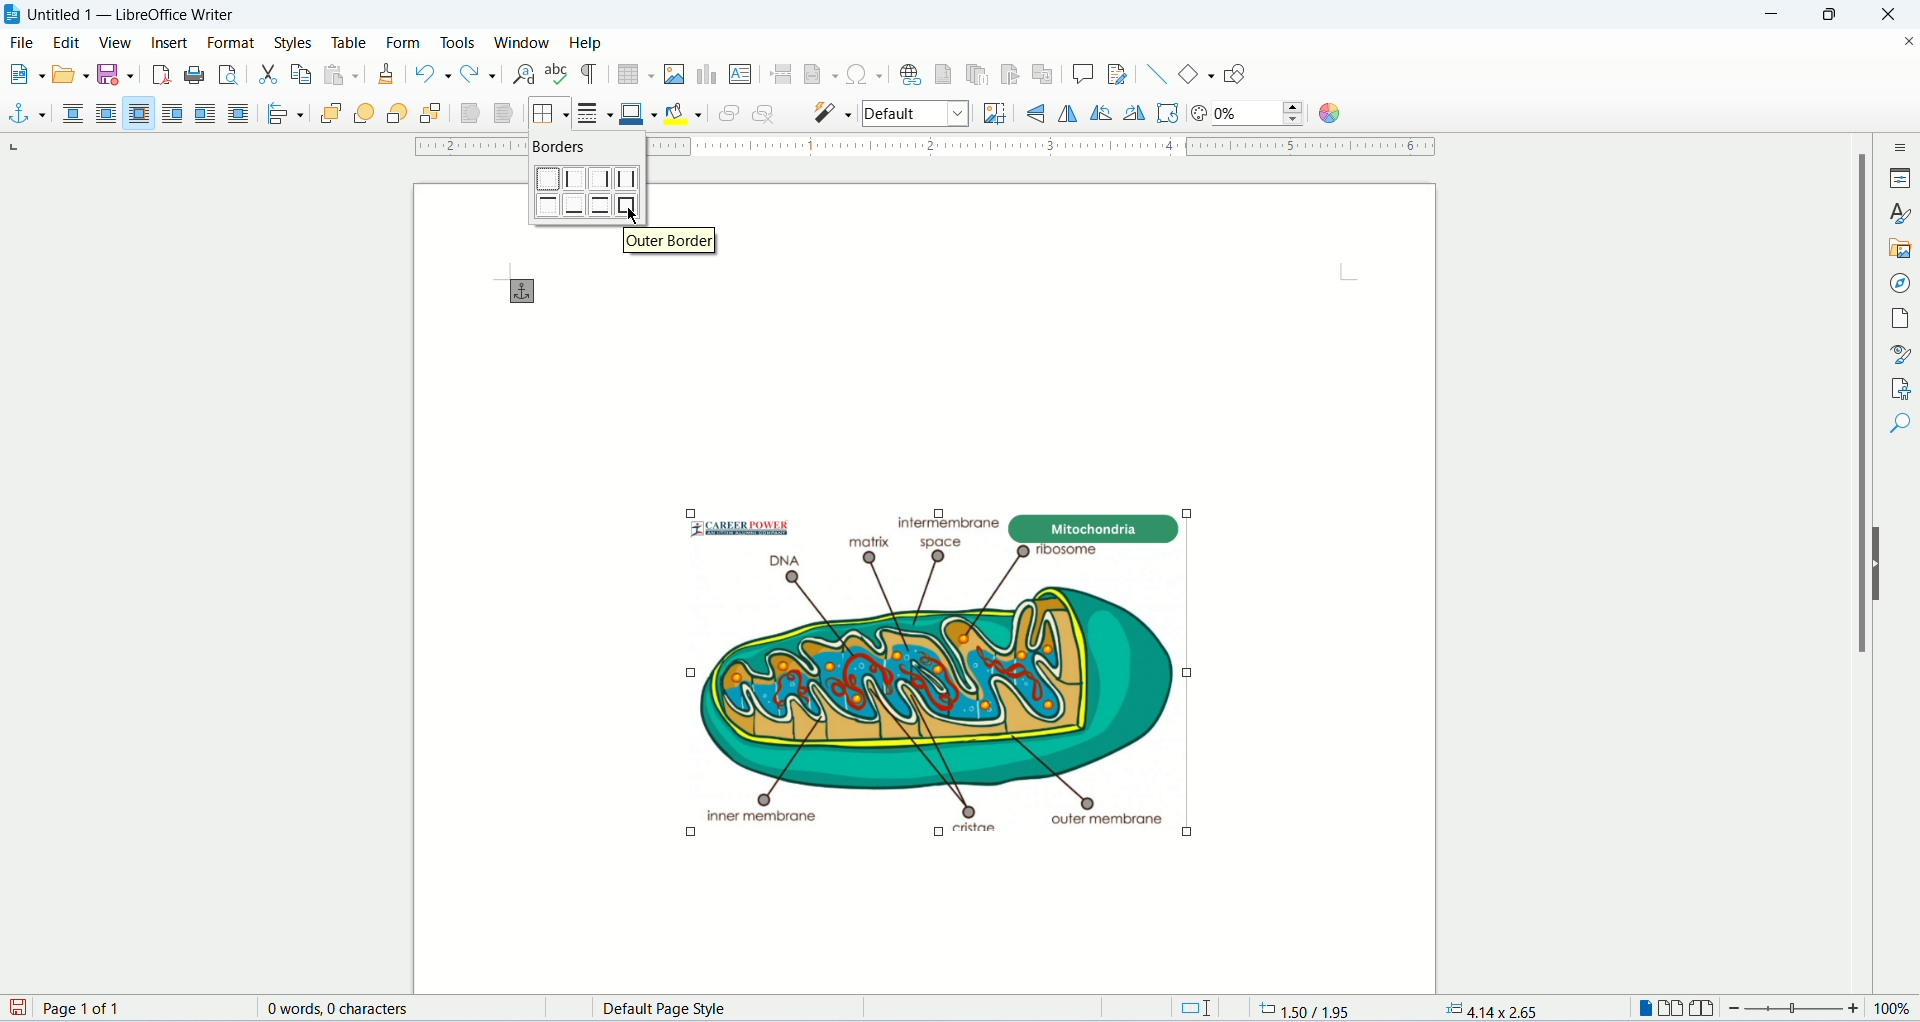  I want to click on zoom bar, so click(1795, 1009).